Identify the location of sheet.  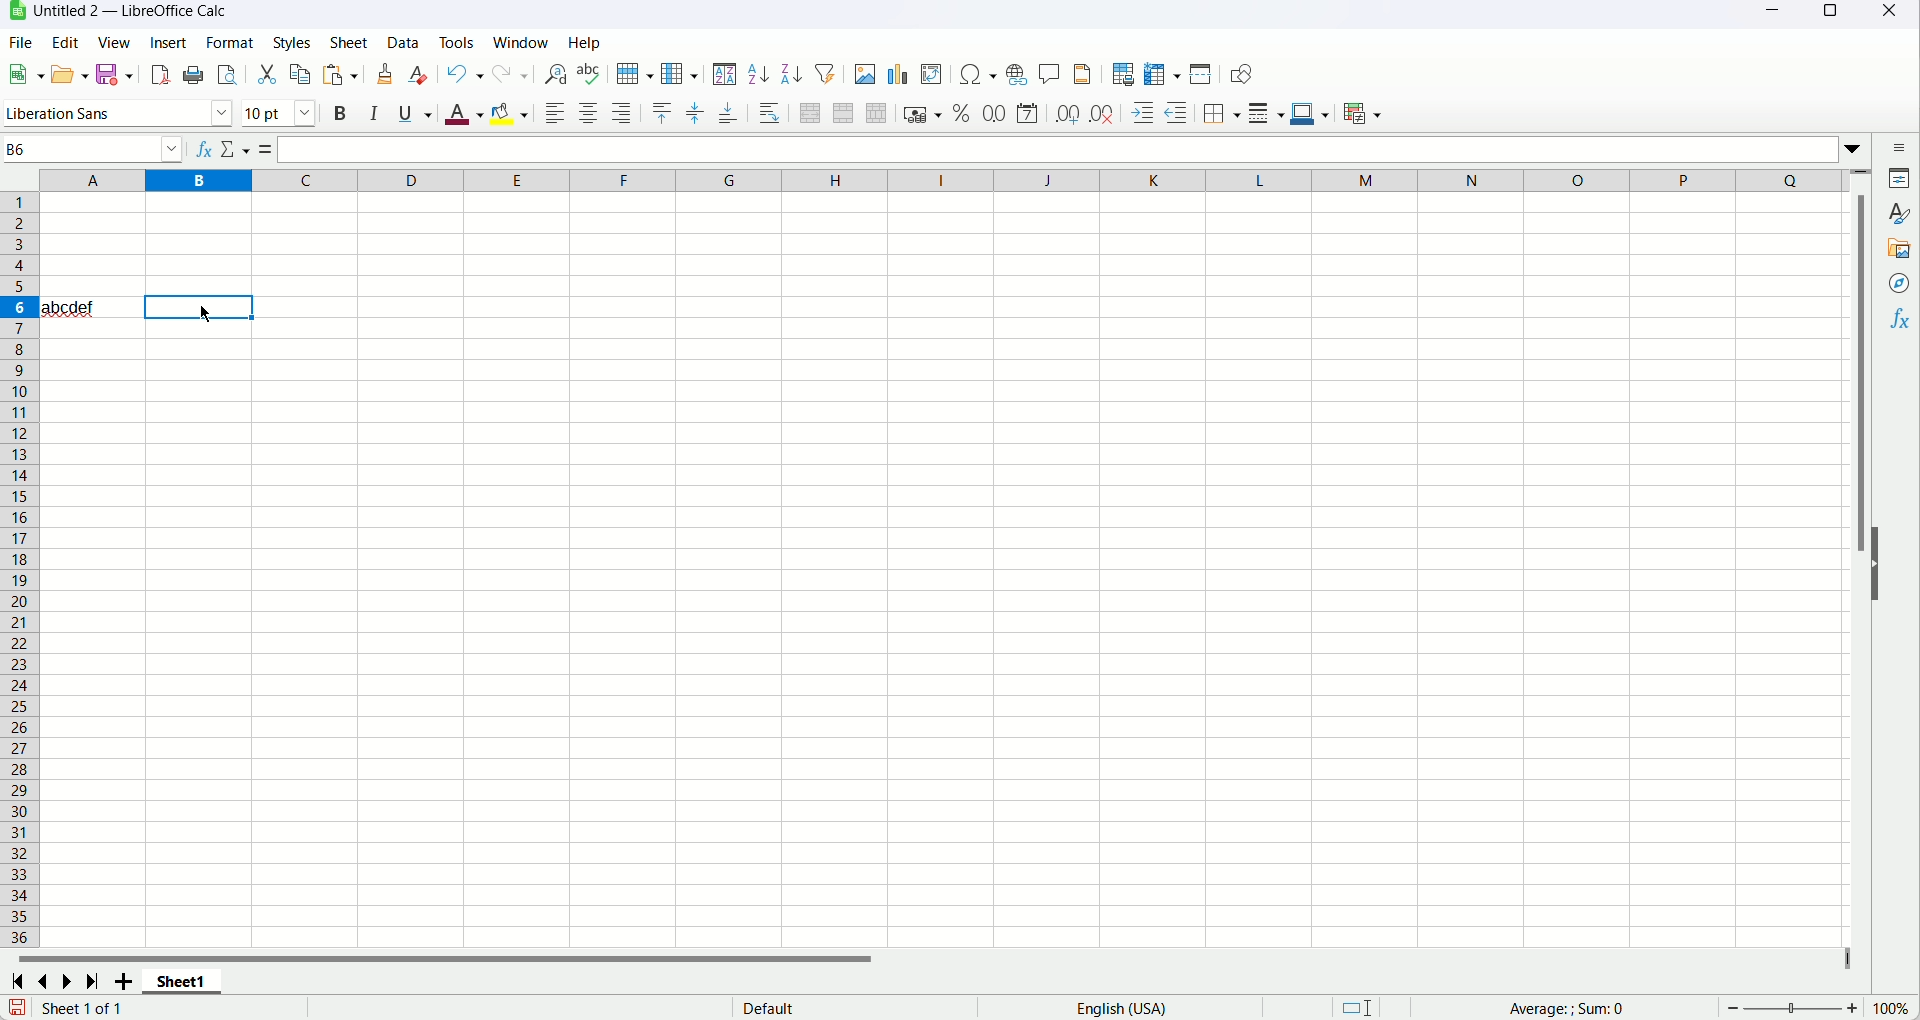
(349, 41).